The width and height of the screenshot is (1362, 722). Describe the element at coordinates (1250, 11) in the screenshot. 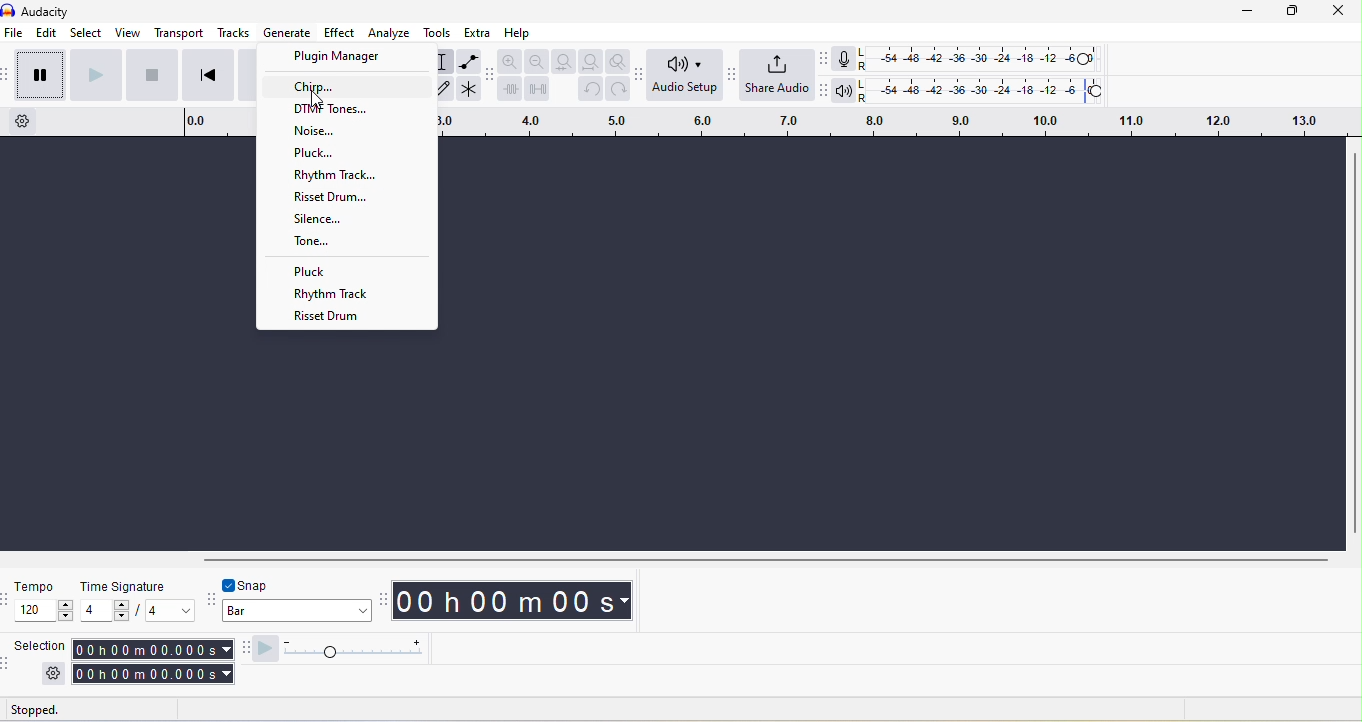

I see `minimize` at that location.